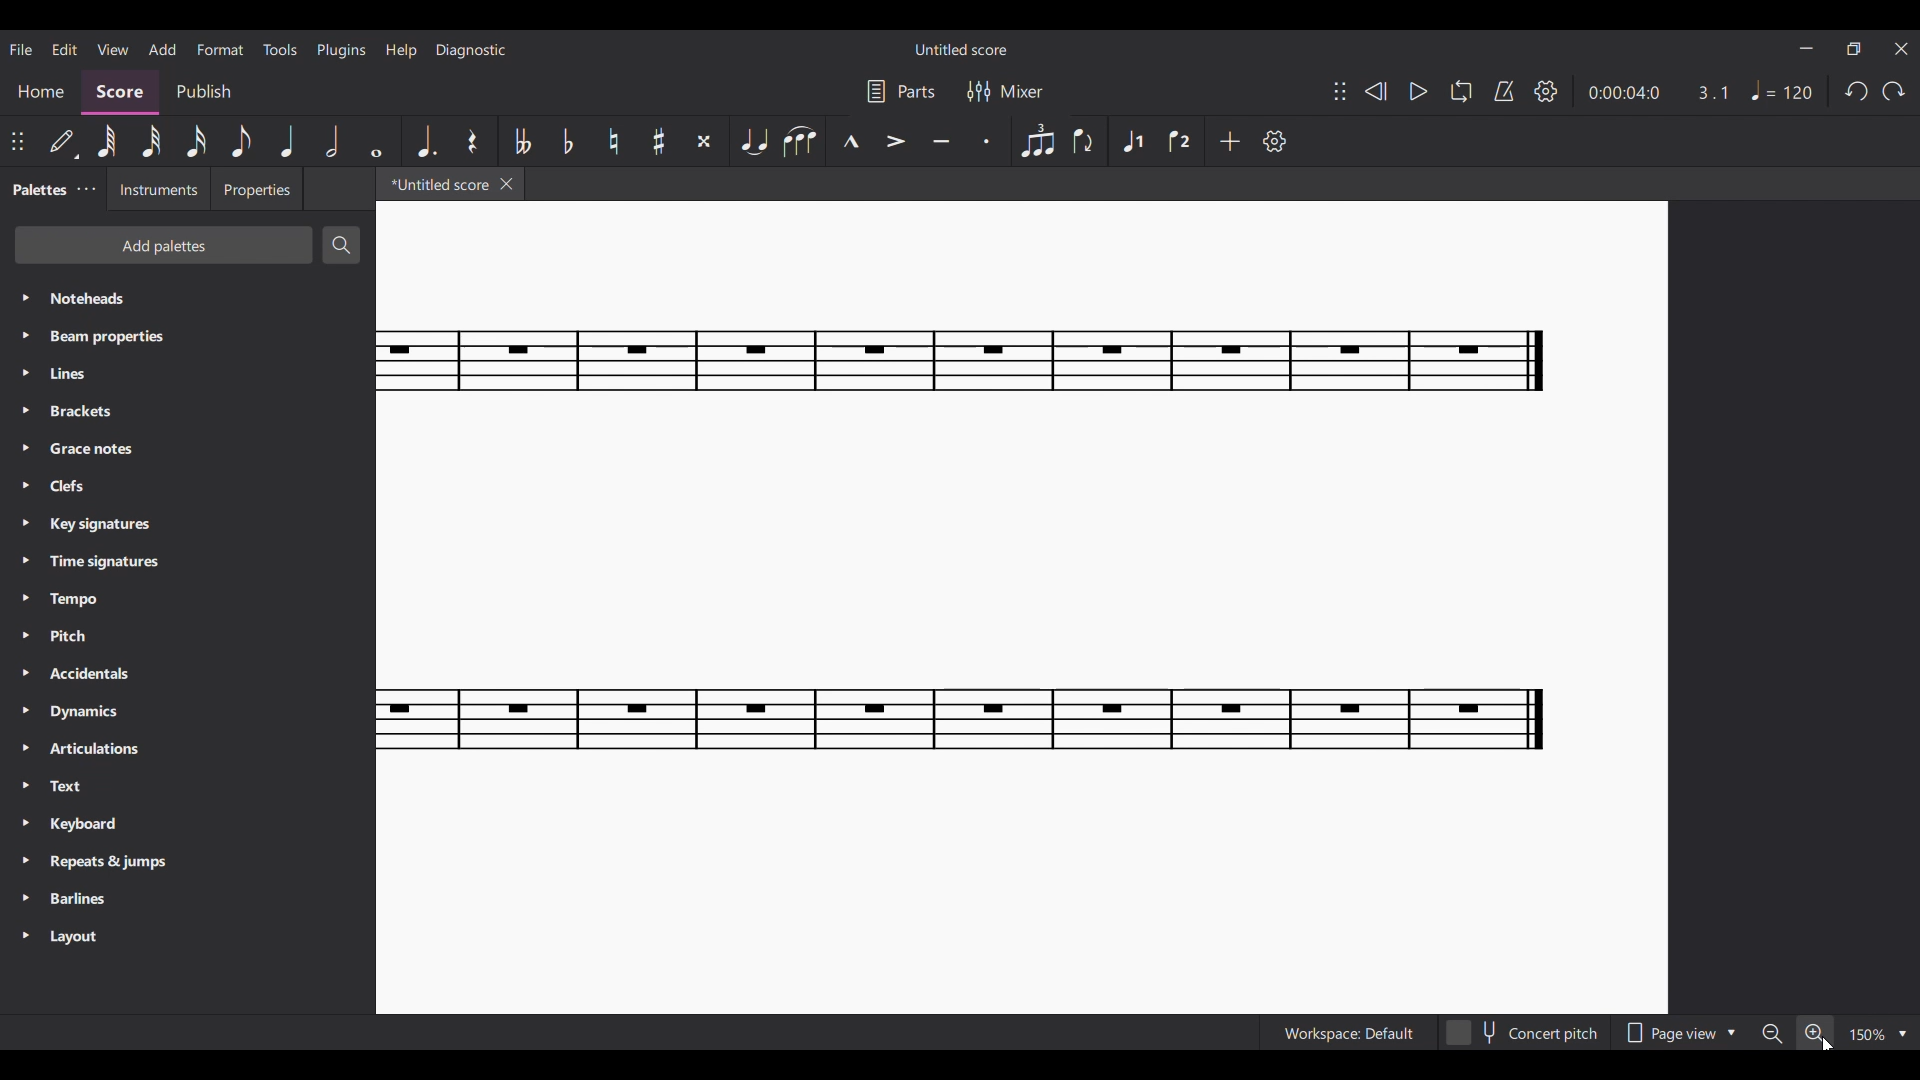 This screenshot has height=1080, width=1920. What do you see at coordinates (1504, 92) in the screenshot?
I see `Metronome` at bounding box center [1504, 92].